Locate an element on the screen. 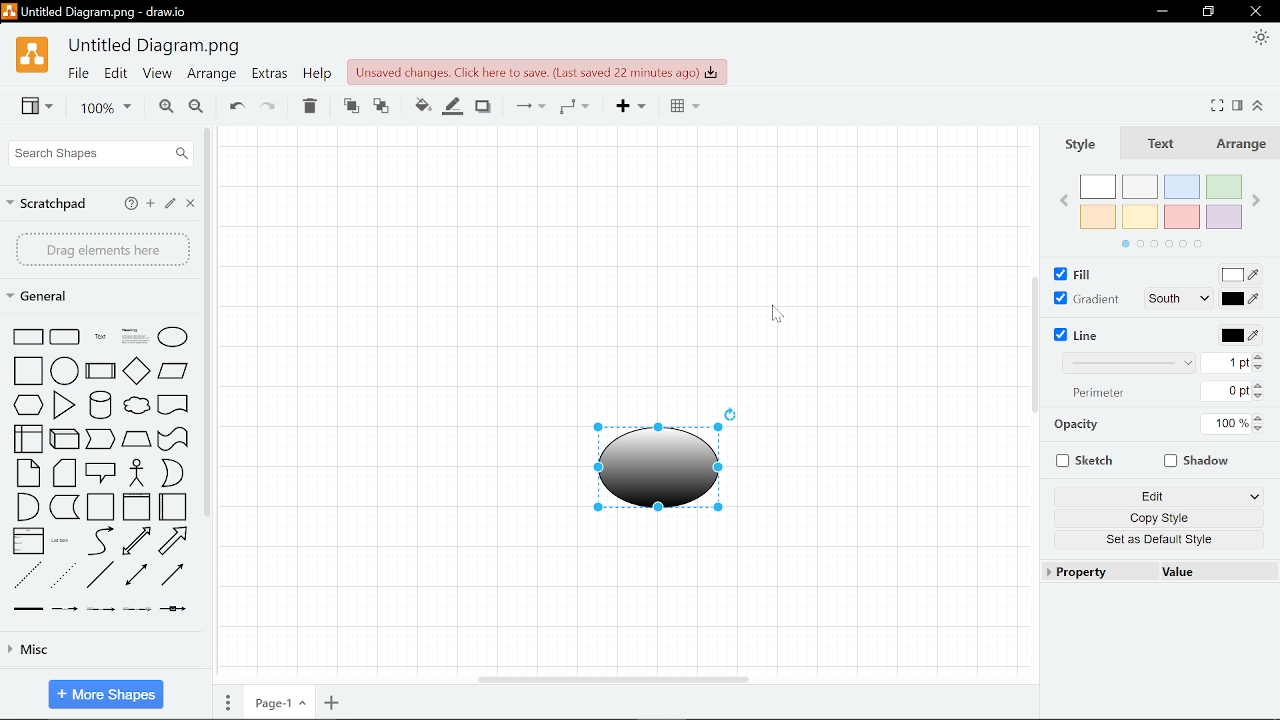  Fullscreen is located at coordinates (1219, 105).